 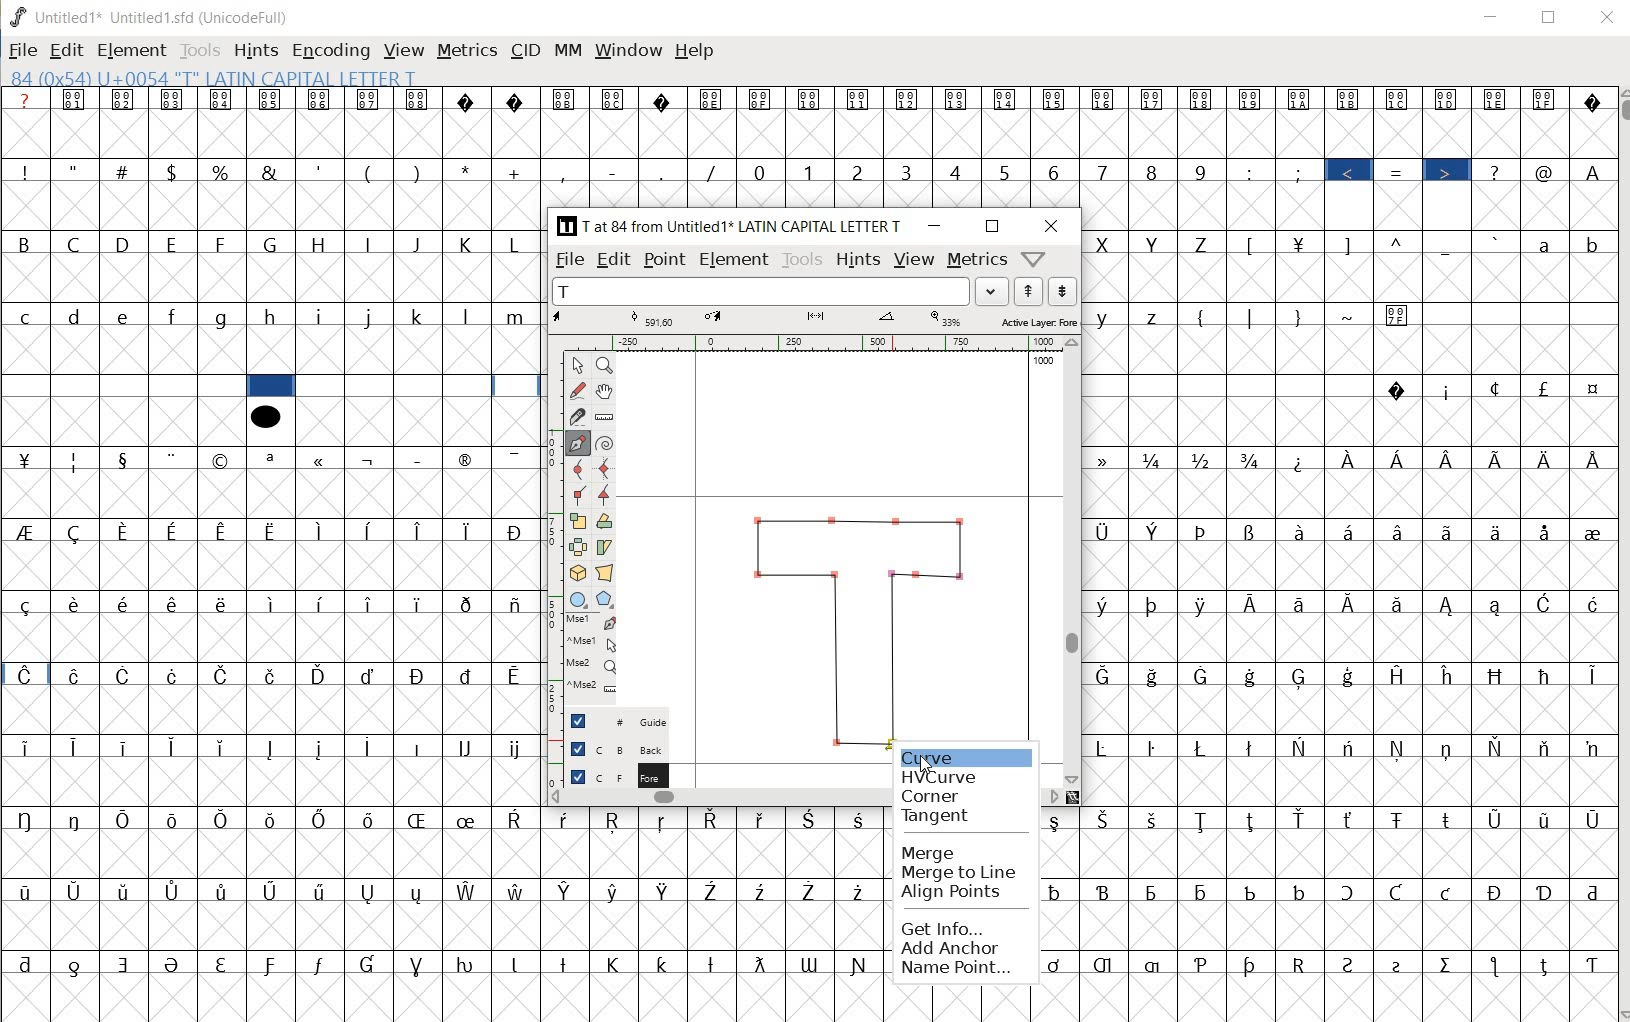 What do you see at coordinates (273, 603) in the screenshot?
I see `Symbol` at bounding box center [273, 603].